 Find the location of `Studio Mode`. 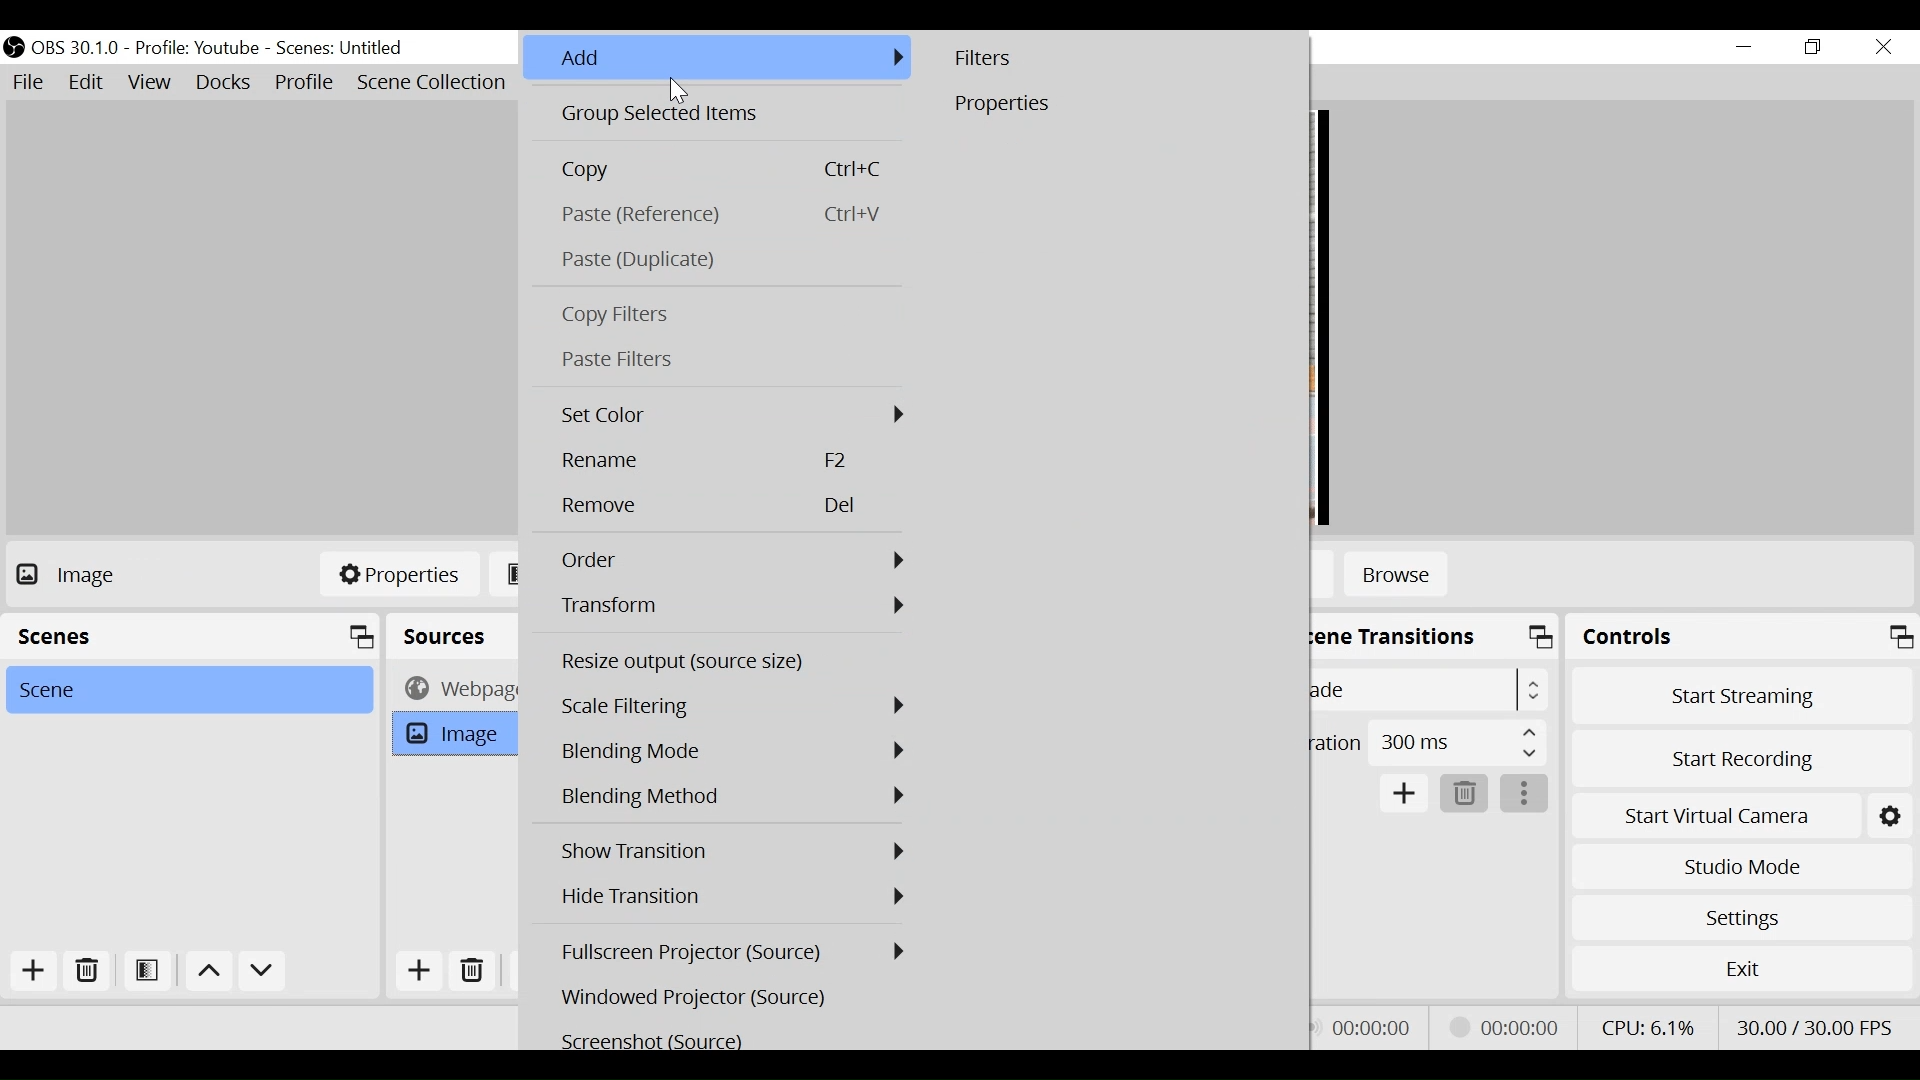

Studio Mode is located at coordinates (1741, 868).